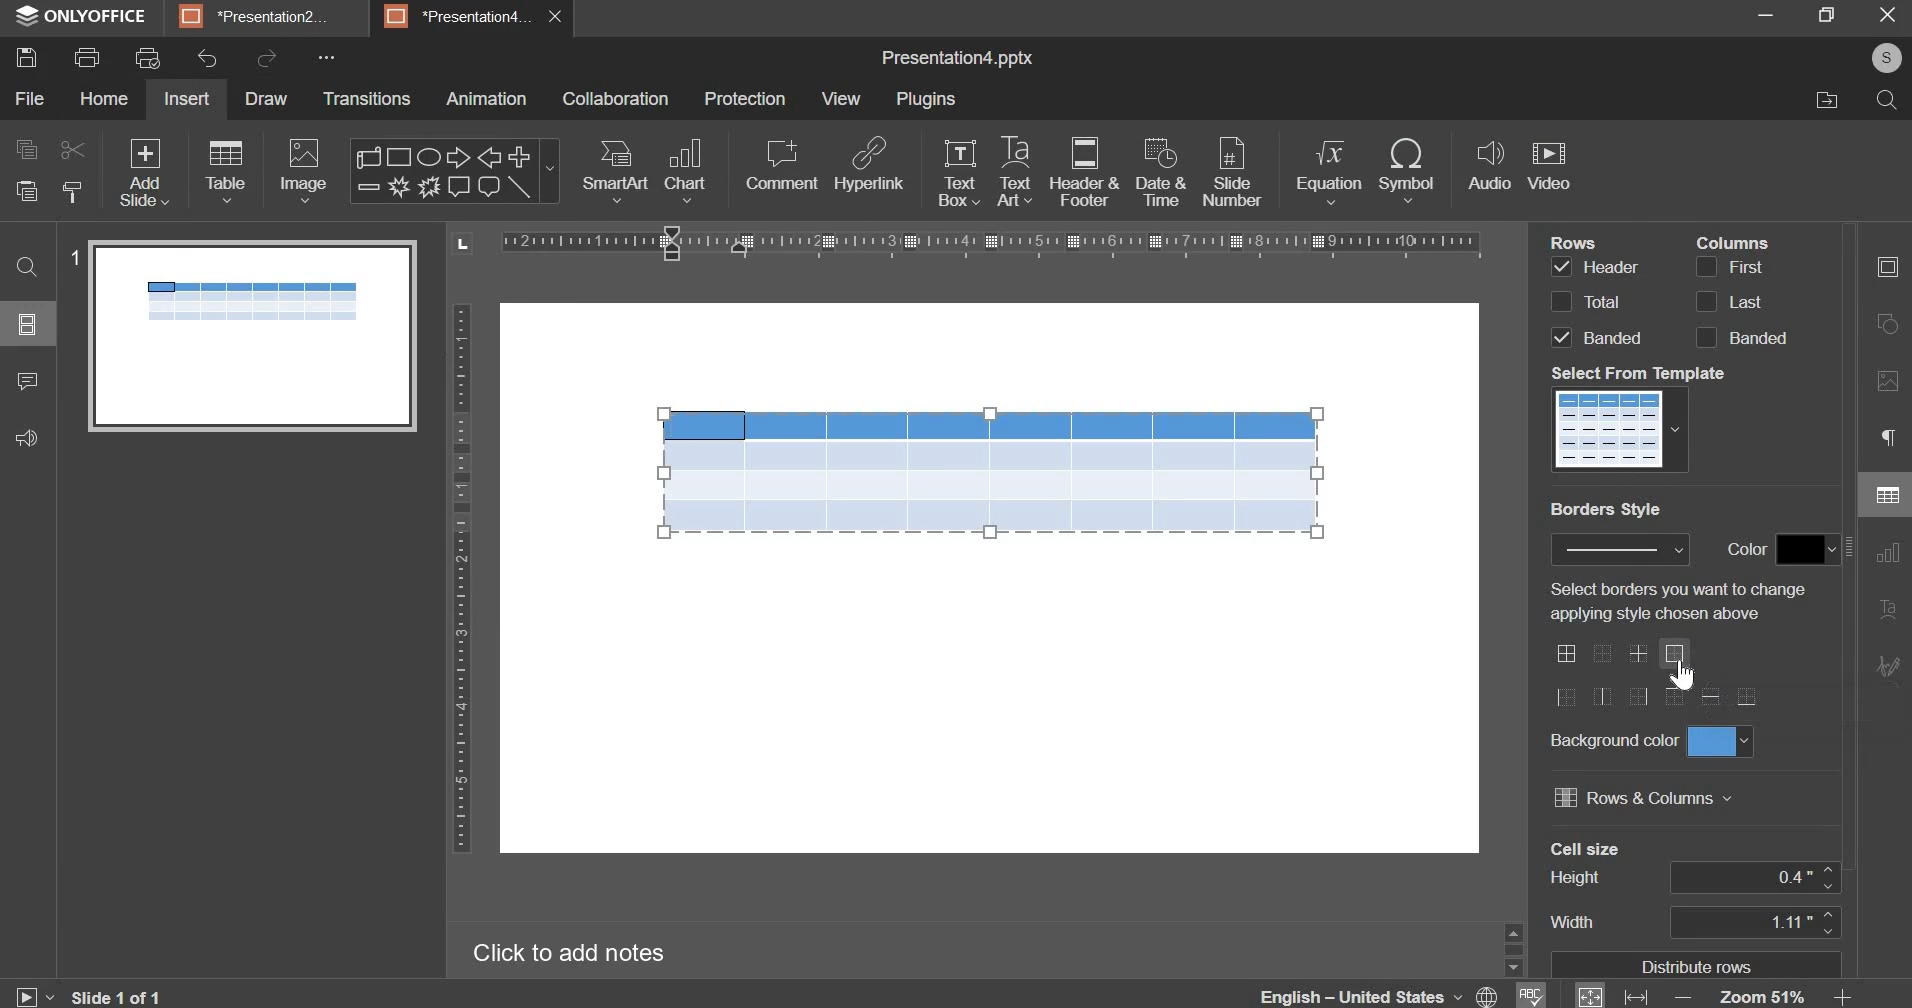 This screenshot has width=1912, height=1008. What do you see at coordinates (614, 172) in the screenshot?
I see `smart art` at bounding box center [614, 172].